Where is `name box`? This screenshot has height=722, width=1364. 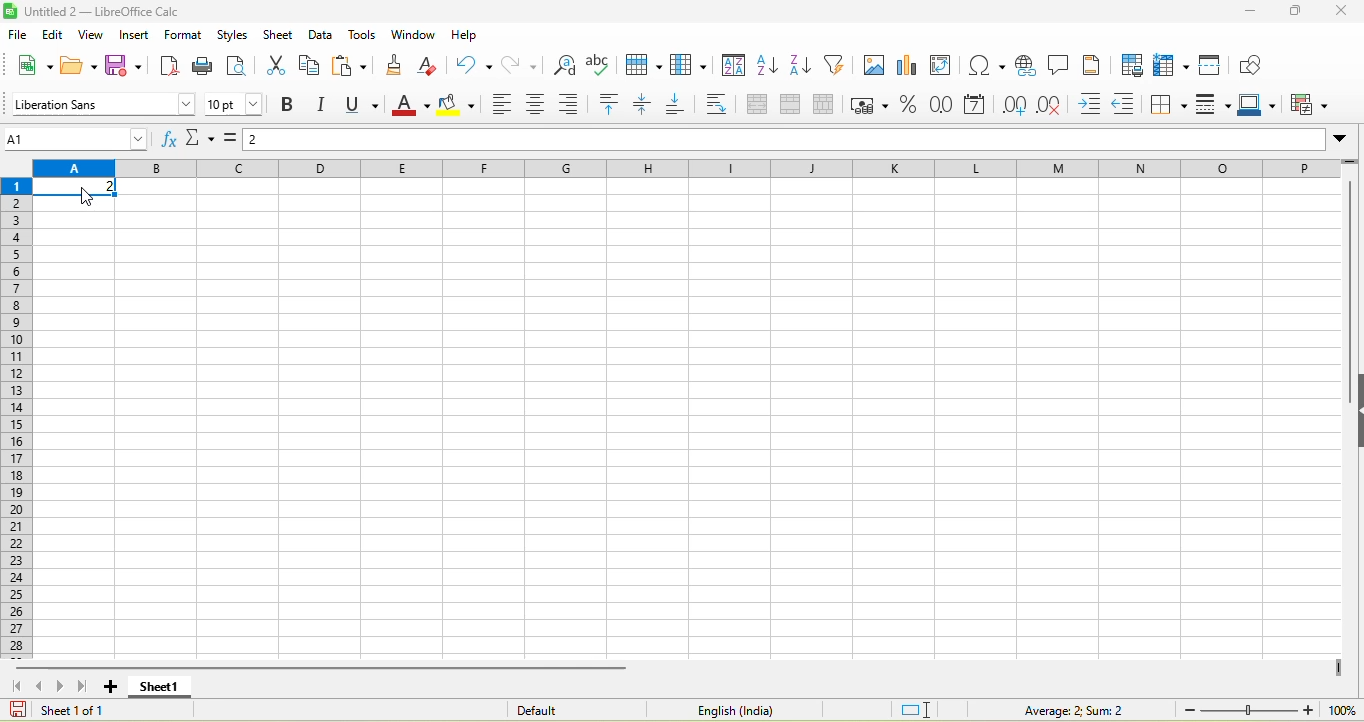
name box is located at coordinates (78, 138).